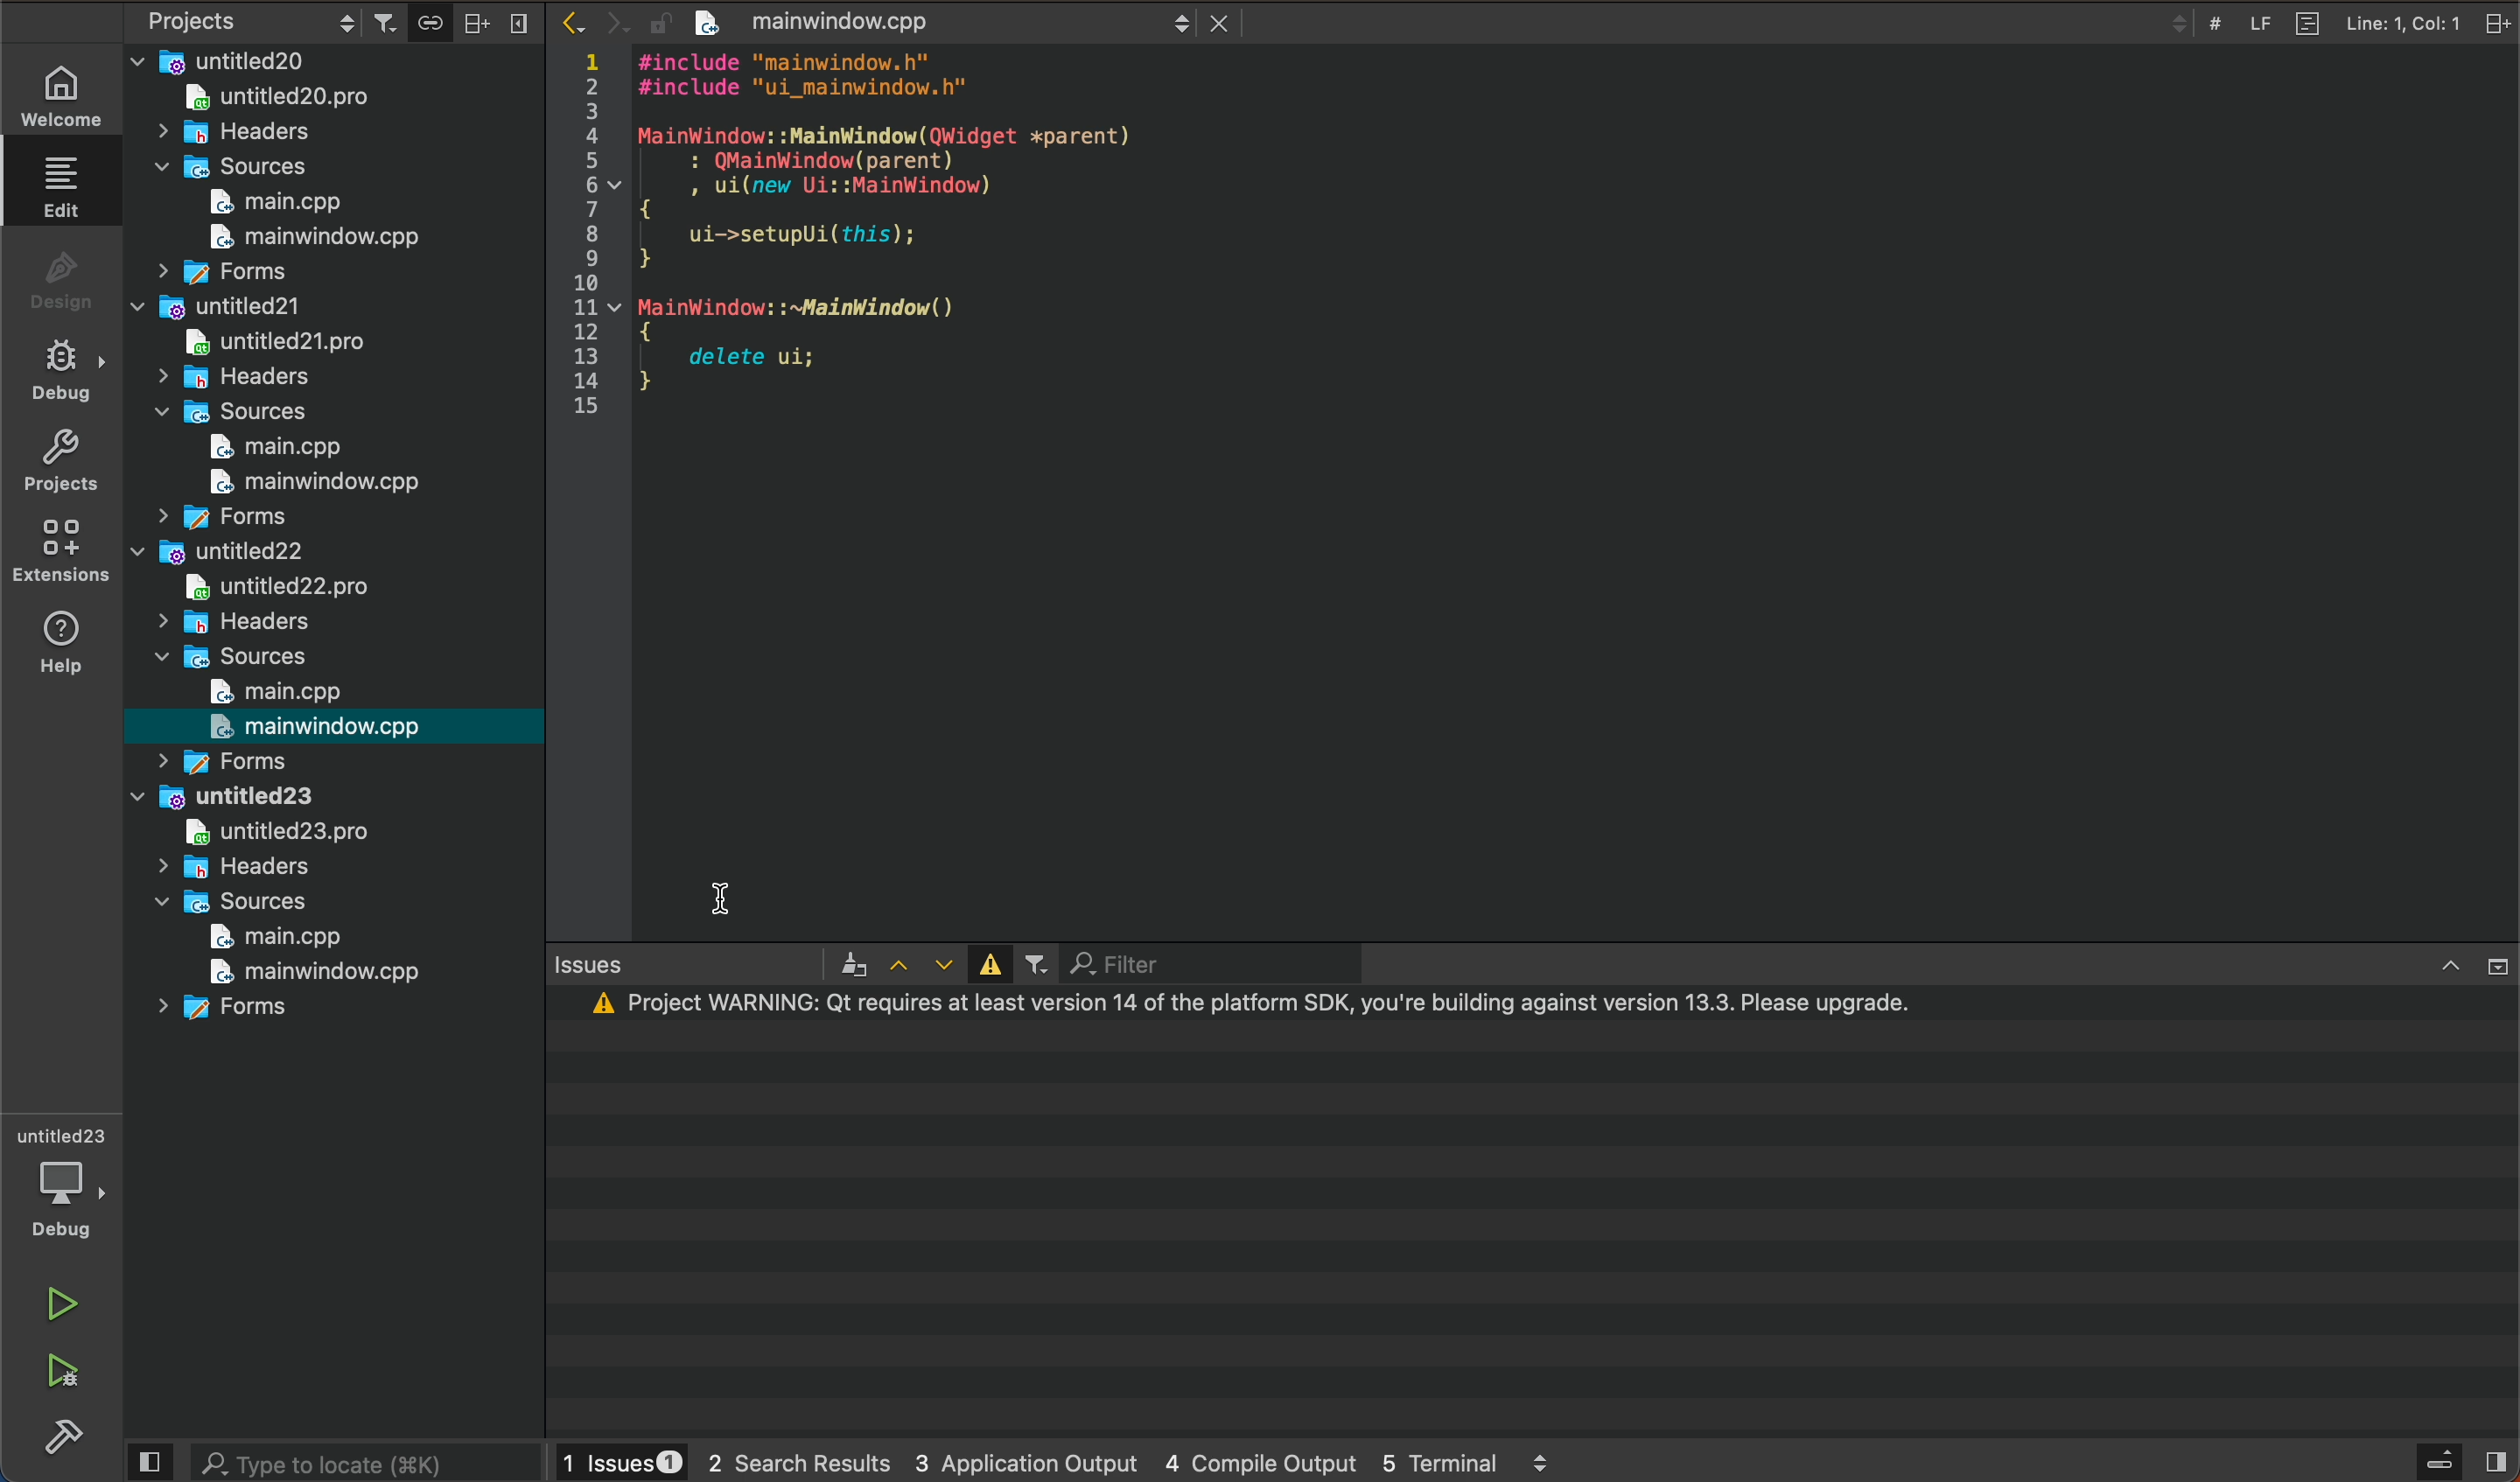 Image resolution: width=2520 pixels, height=1482 pixels. I want to click on untitled22pro, so click(298, 586).